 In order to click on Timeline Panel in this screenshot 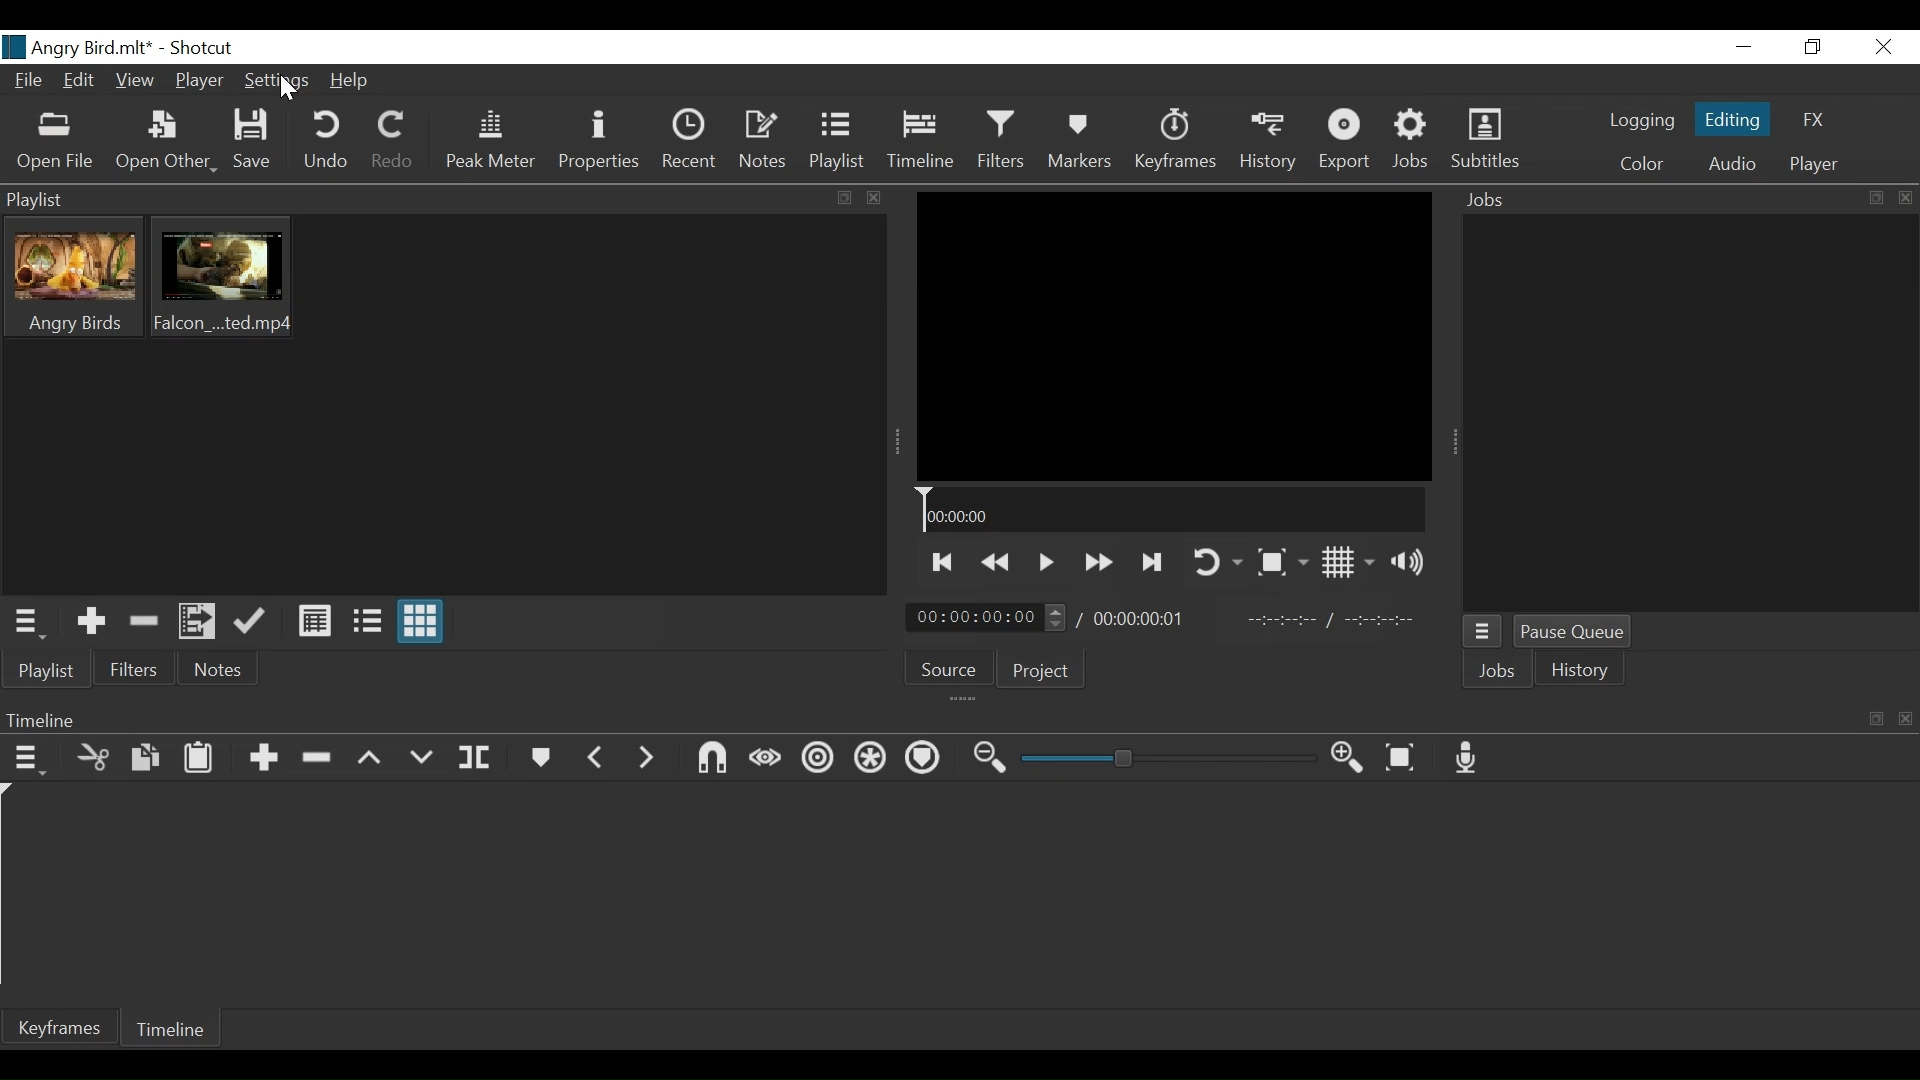, I will do `click(953, 716)`.